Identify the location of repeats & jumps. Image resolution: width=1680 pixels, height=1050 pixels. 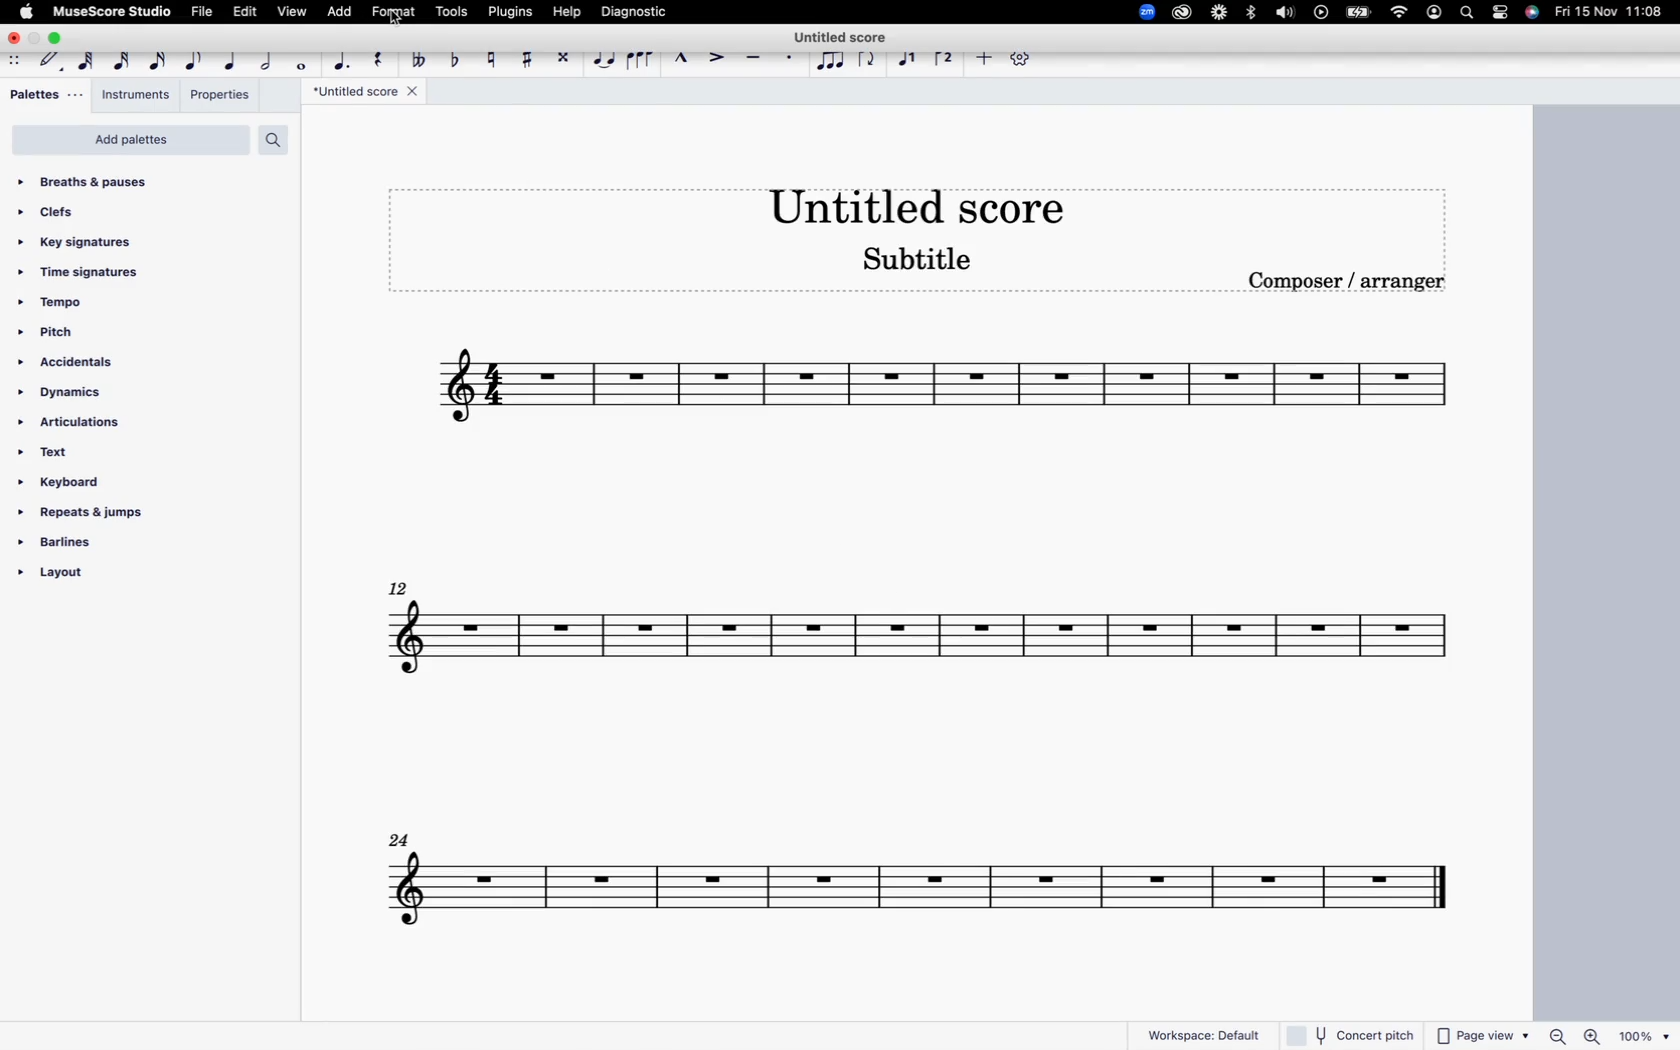
(89, 512).